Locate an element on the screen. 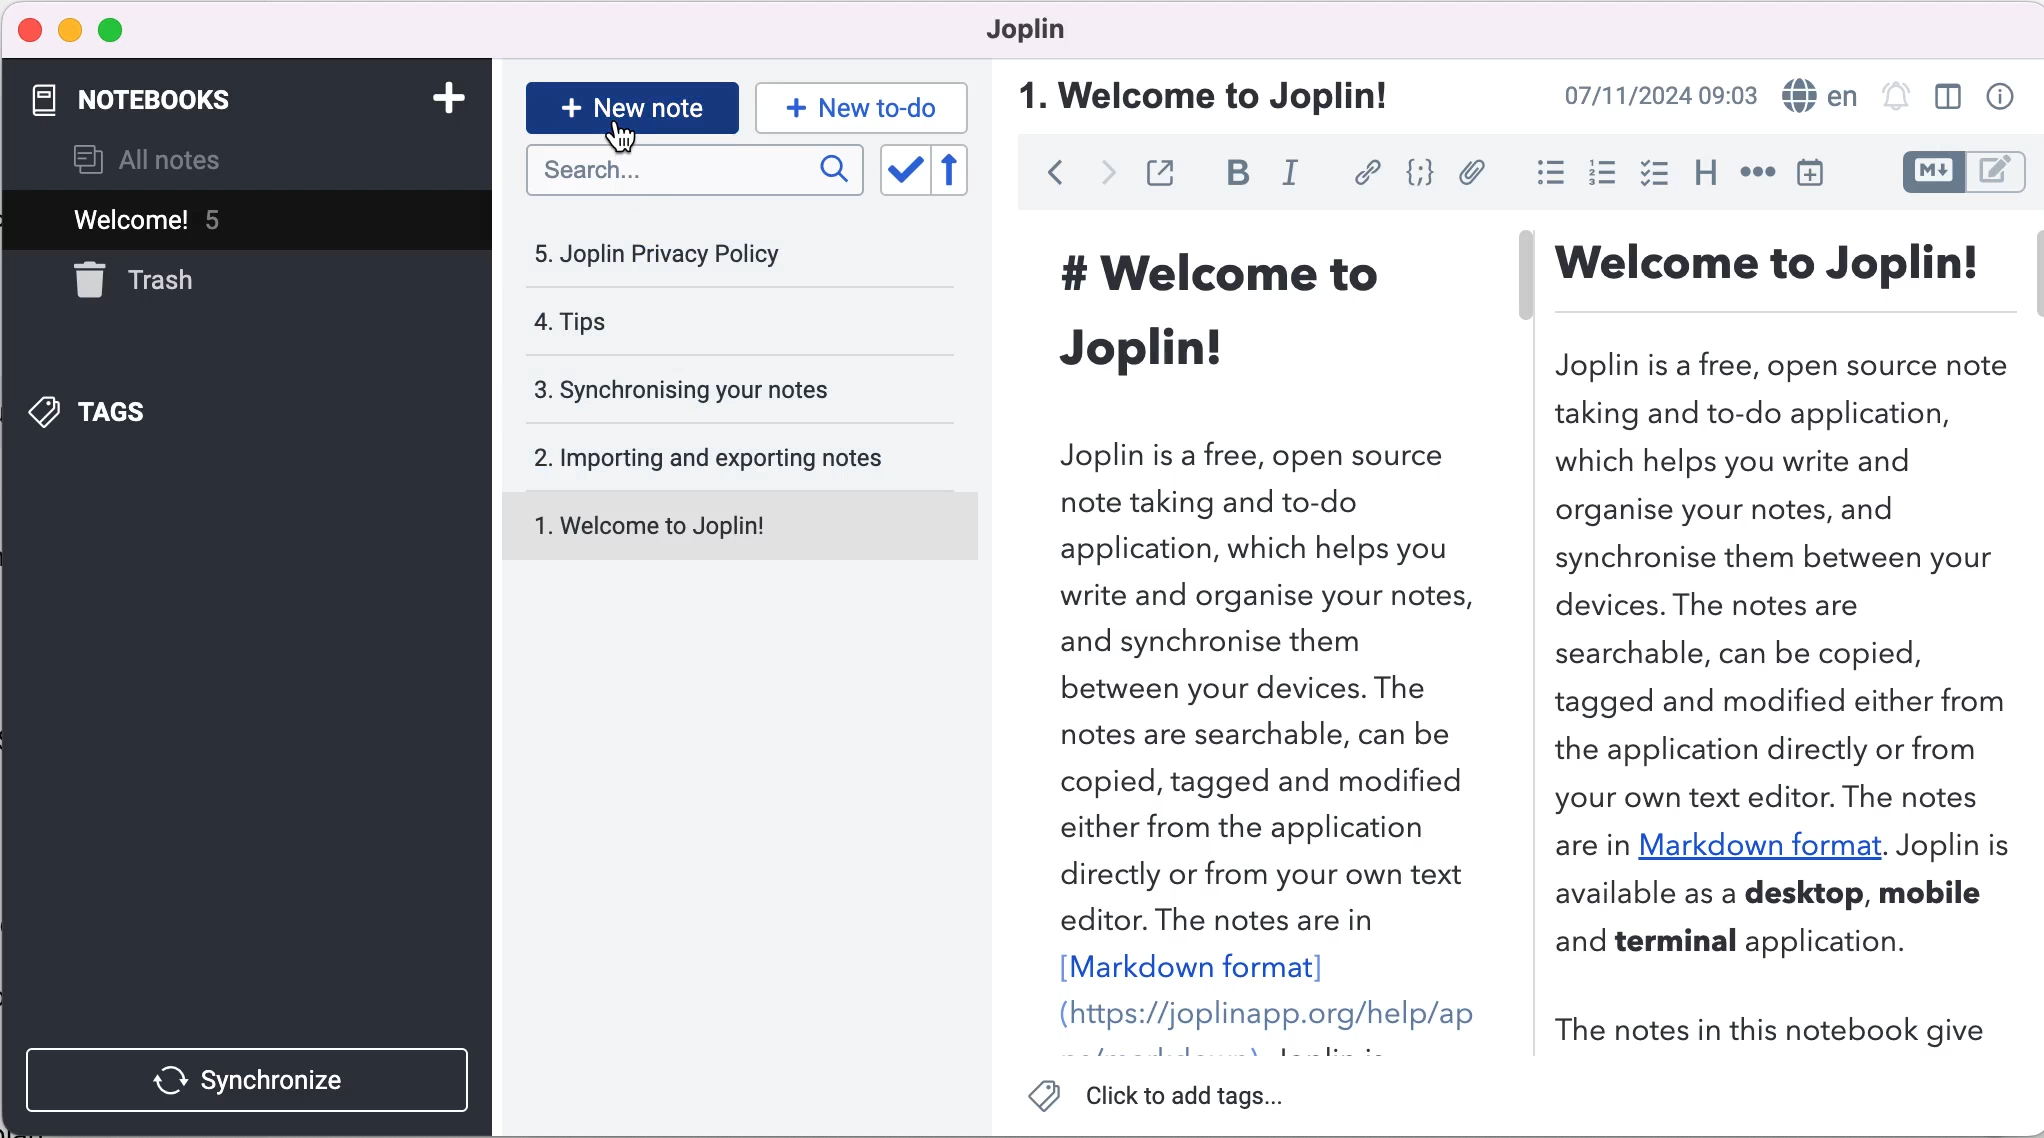 This screenshot has width=2044, height=1138. tags is located at coordinates (128, 406).